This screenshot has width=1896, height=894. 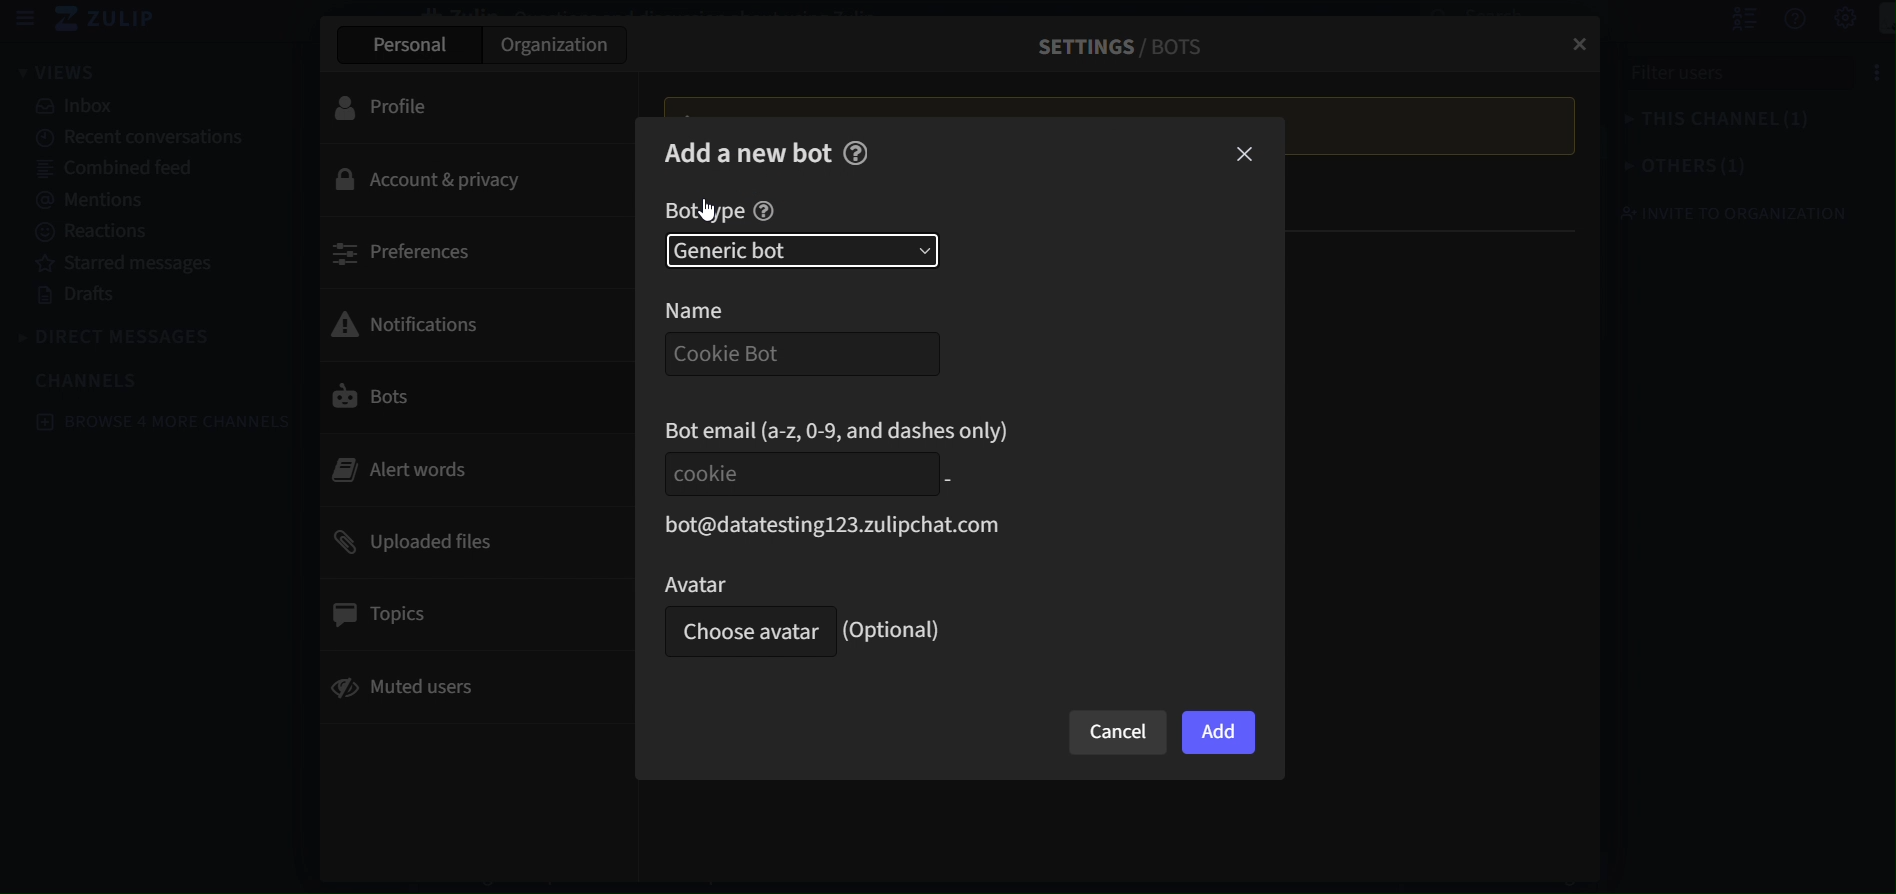 I want to click on preferences, so click(x=460, y=251).